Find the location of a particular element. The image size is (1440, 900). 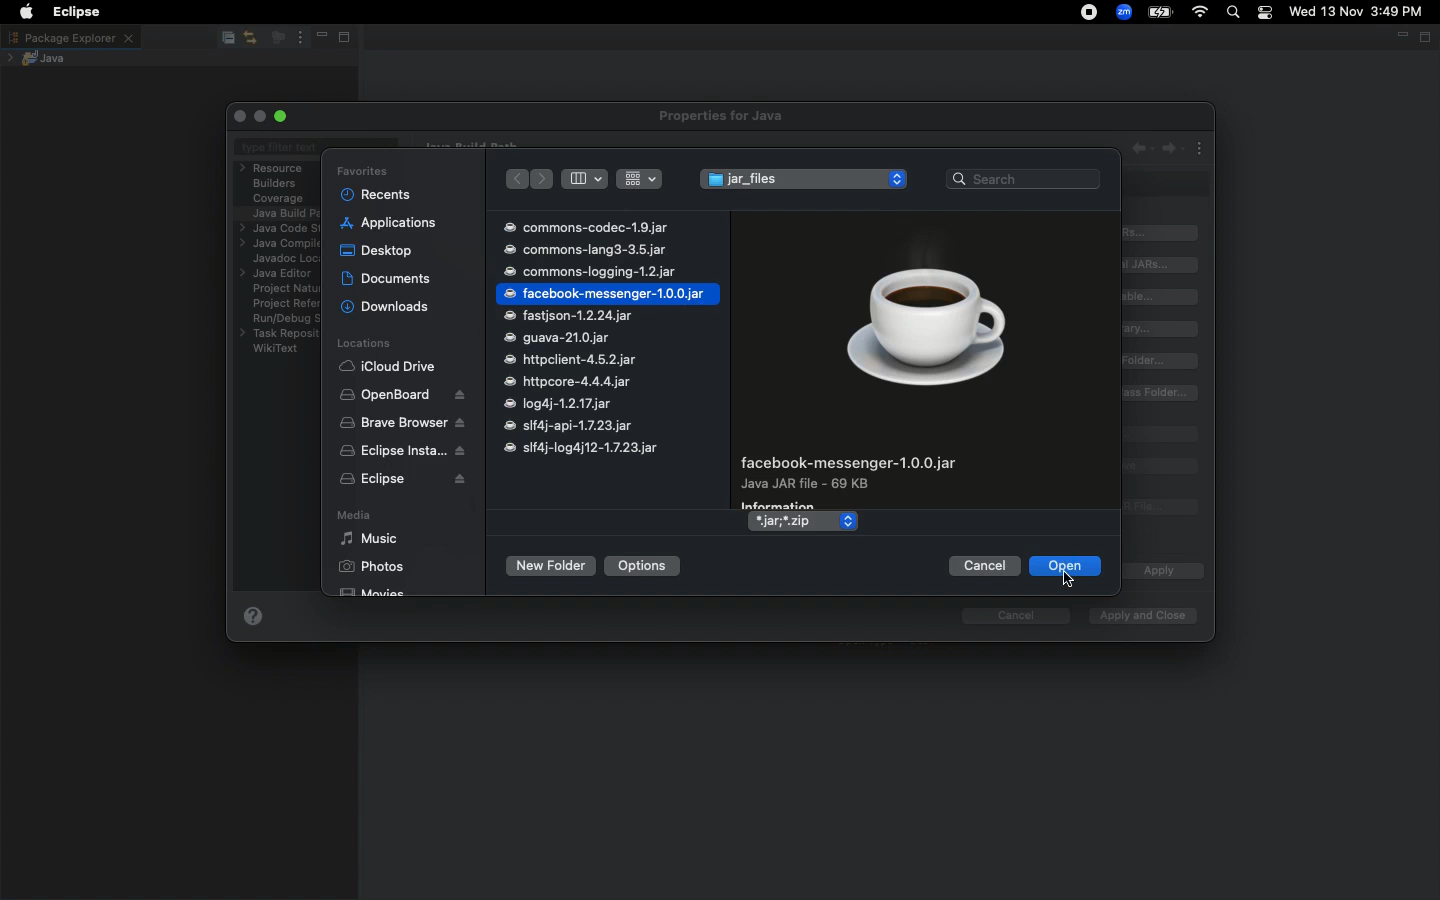

Wed 13 Nov 3:49 PM is located at coordinates (1357, 10).